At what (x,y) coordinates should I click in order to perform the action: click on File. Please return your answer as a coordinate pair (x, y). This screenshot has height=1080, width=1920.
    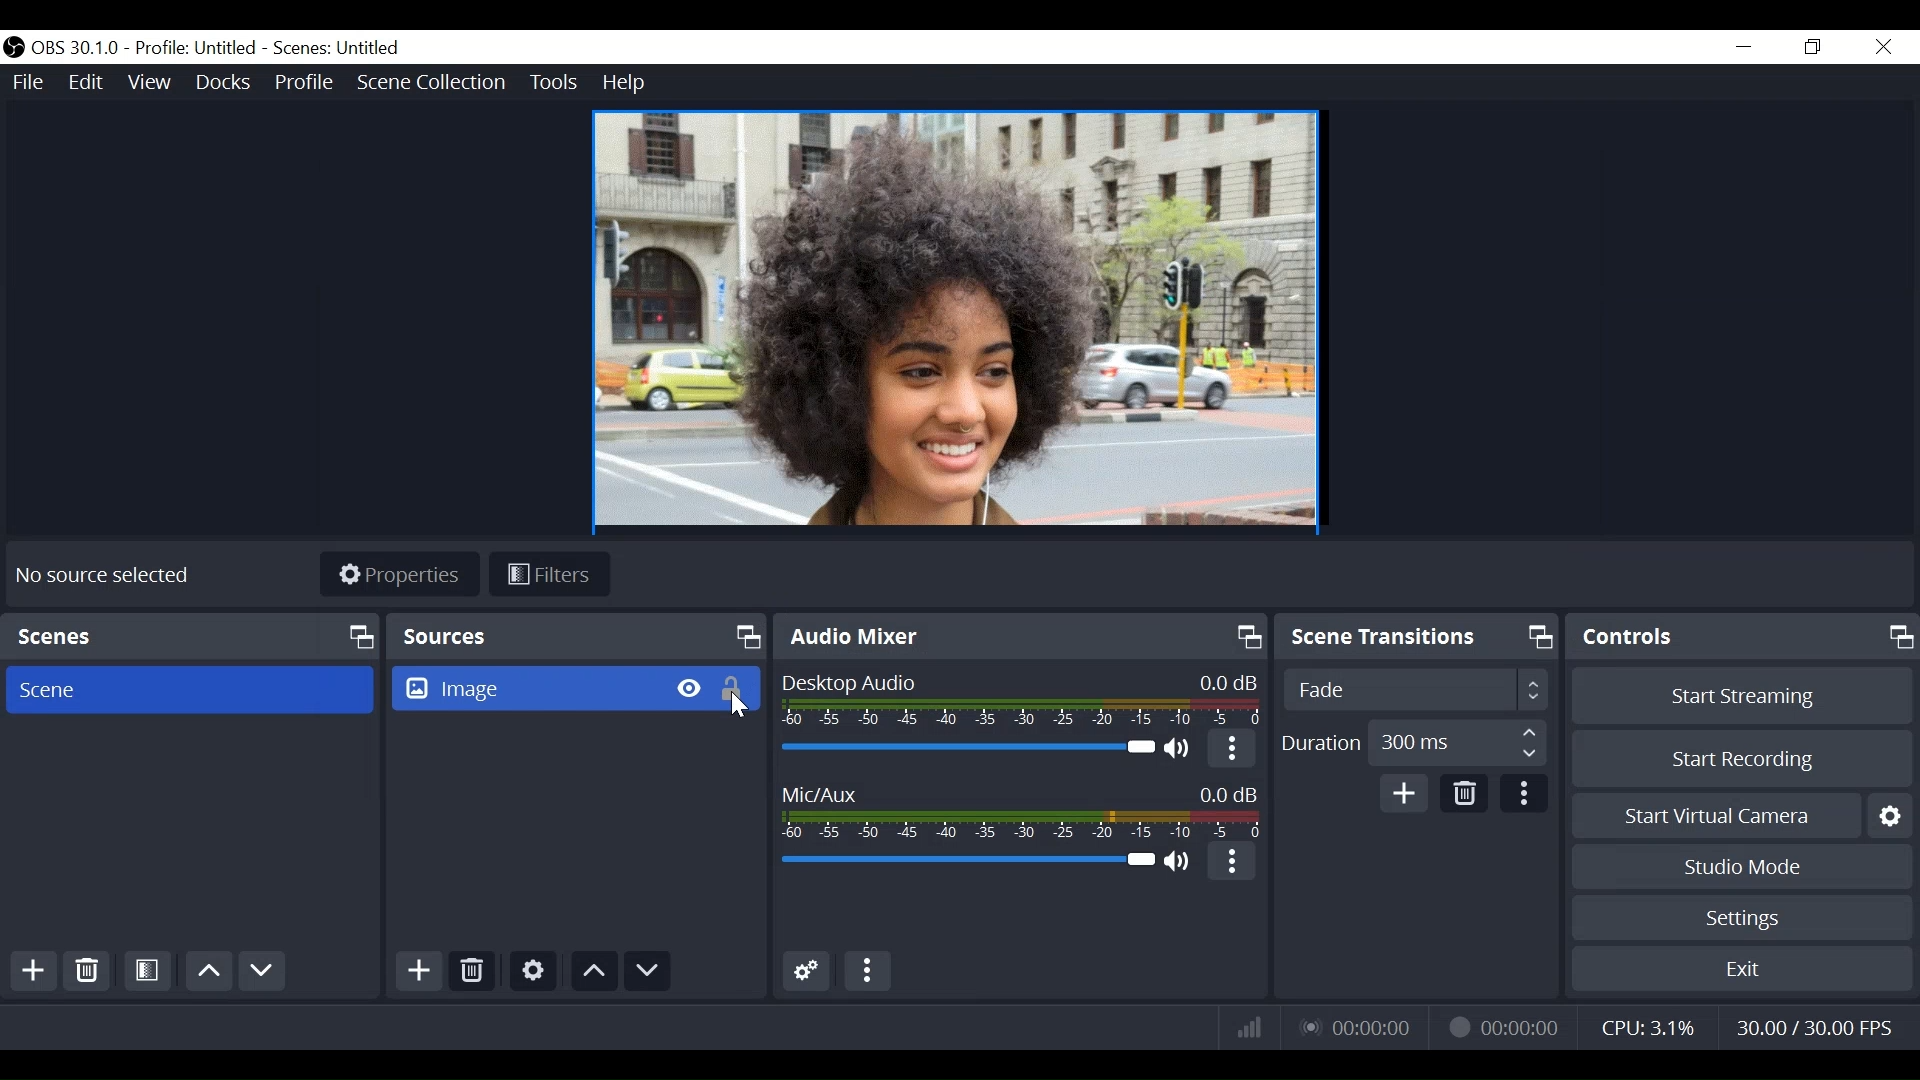
    Looking at the image, I should click on (29, 81).